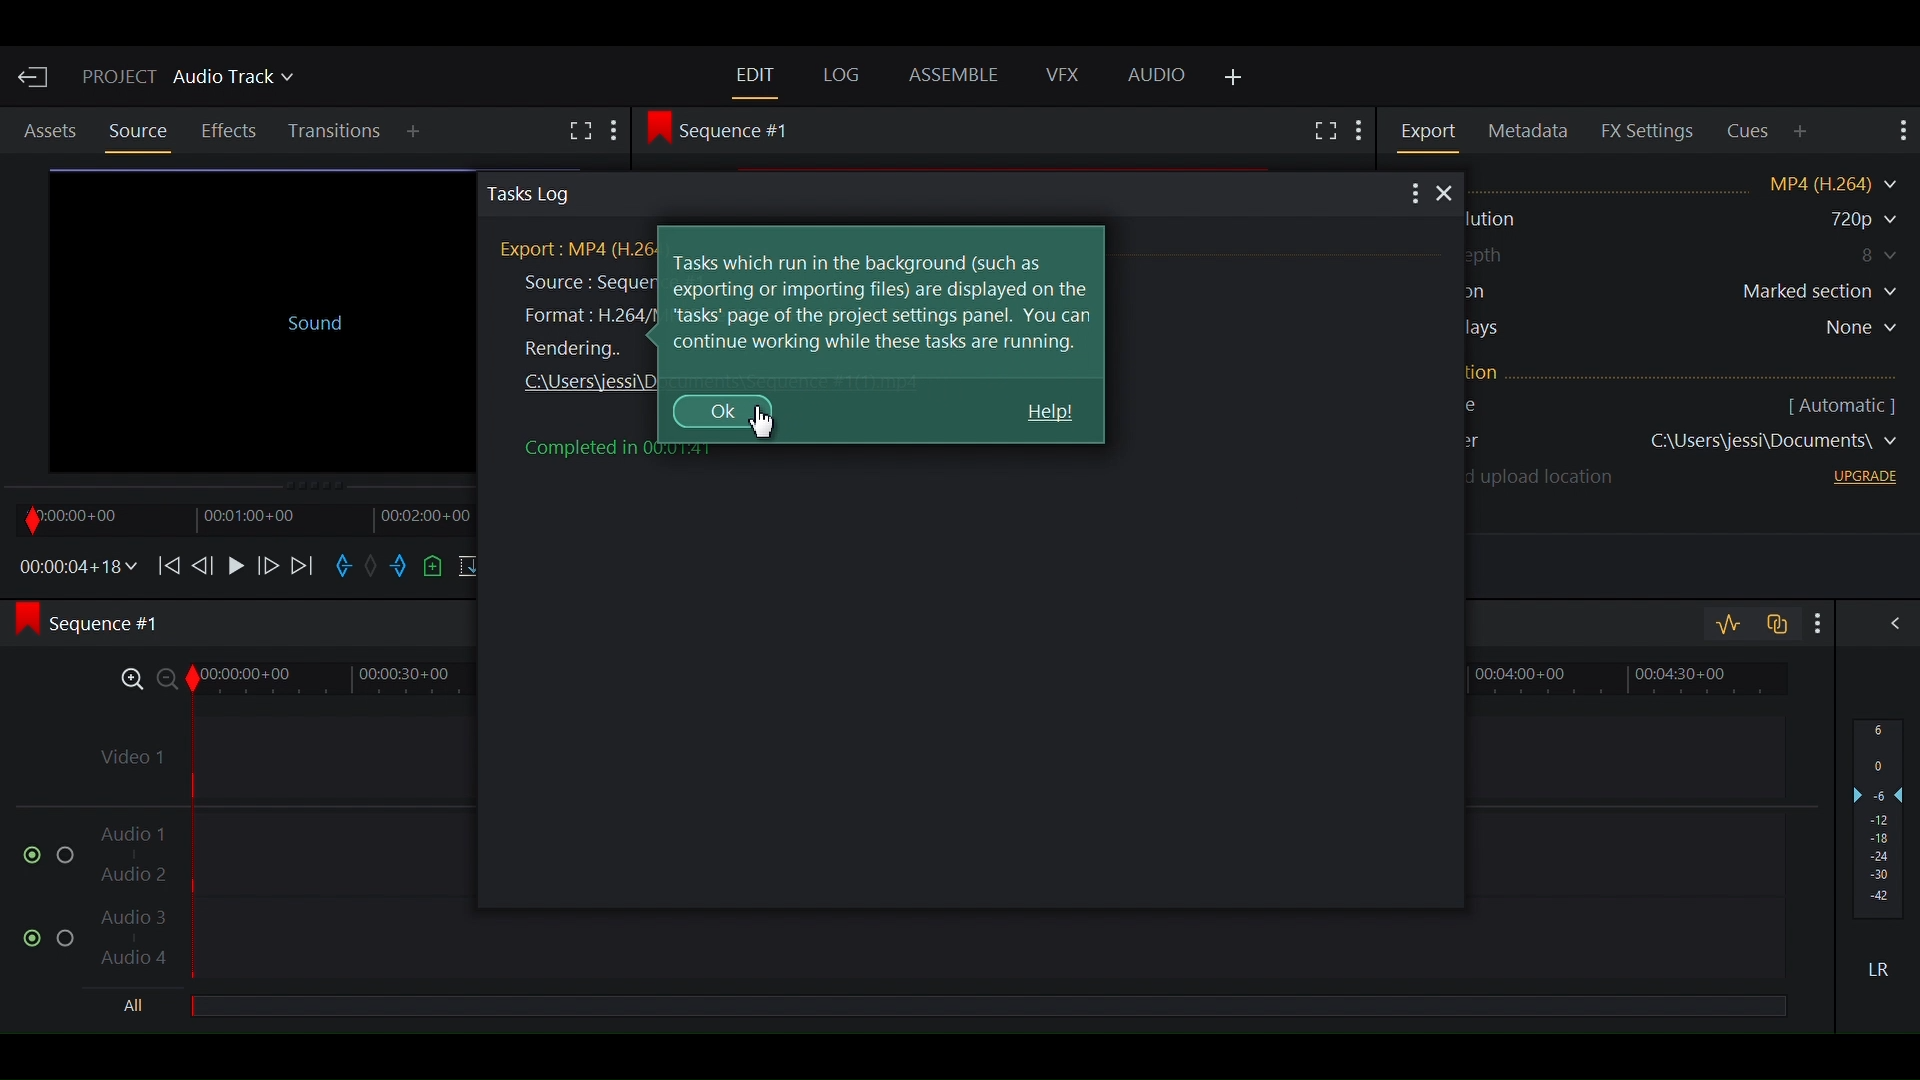 The width and height of the screenshot is (1920, 1080). Describe the element at coordinates (727, 129) in the screenshot. I see `Sequence #1` at that location.